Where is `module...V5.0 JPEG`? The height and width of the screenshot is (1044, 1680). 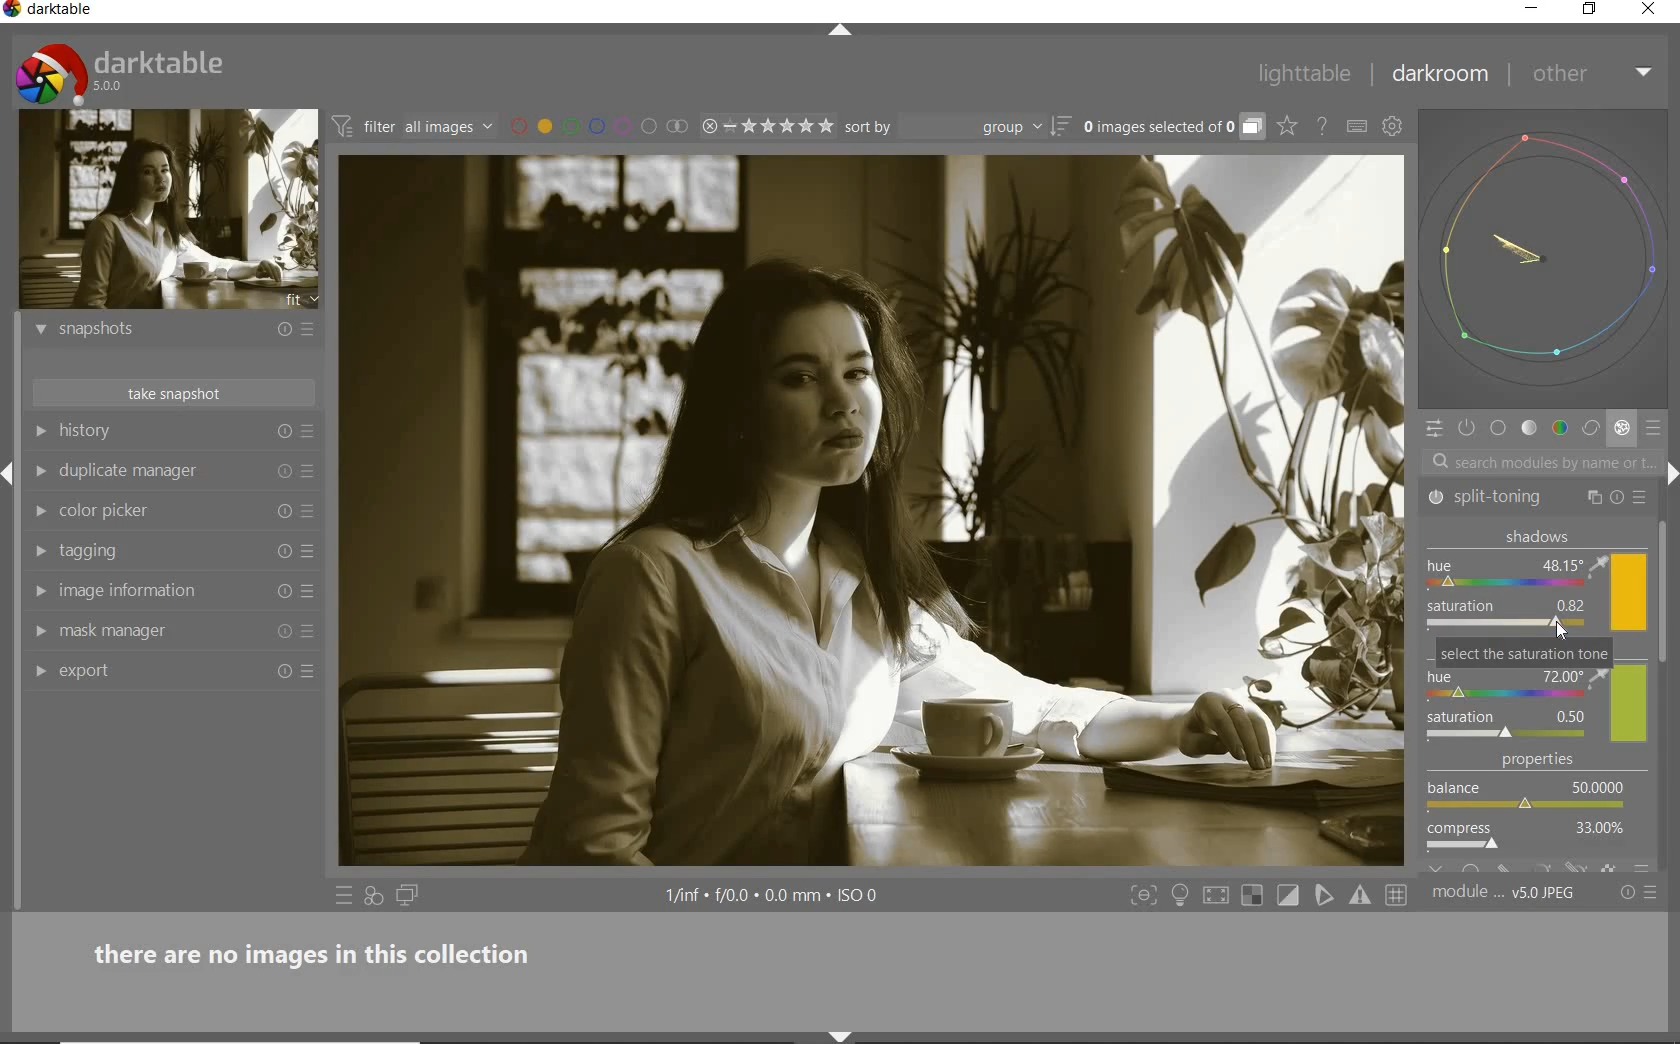 module...V5.0 JPEG is located at coordinates (1504, 893).